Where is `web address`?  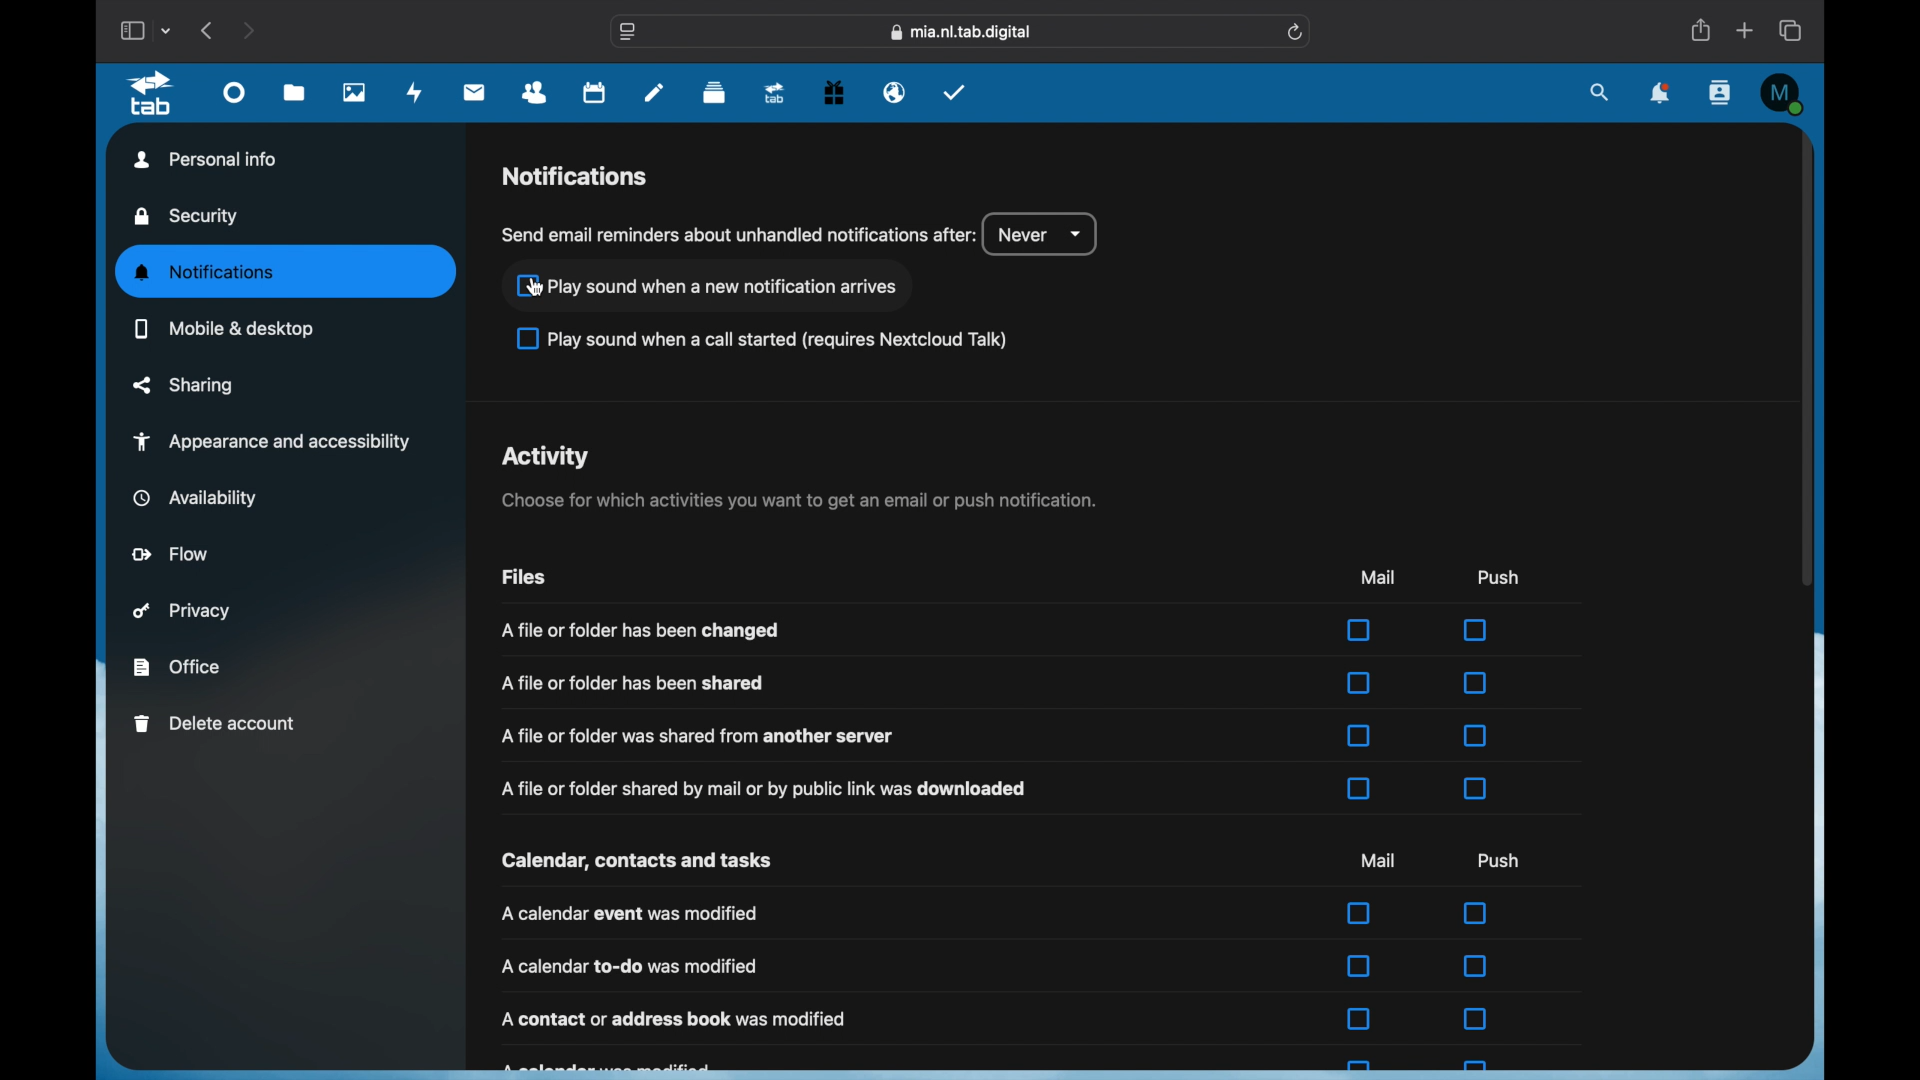
web address is located at coordinates (962, 31).